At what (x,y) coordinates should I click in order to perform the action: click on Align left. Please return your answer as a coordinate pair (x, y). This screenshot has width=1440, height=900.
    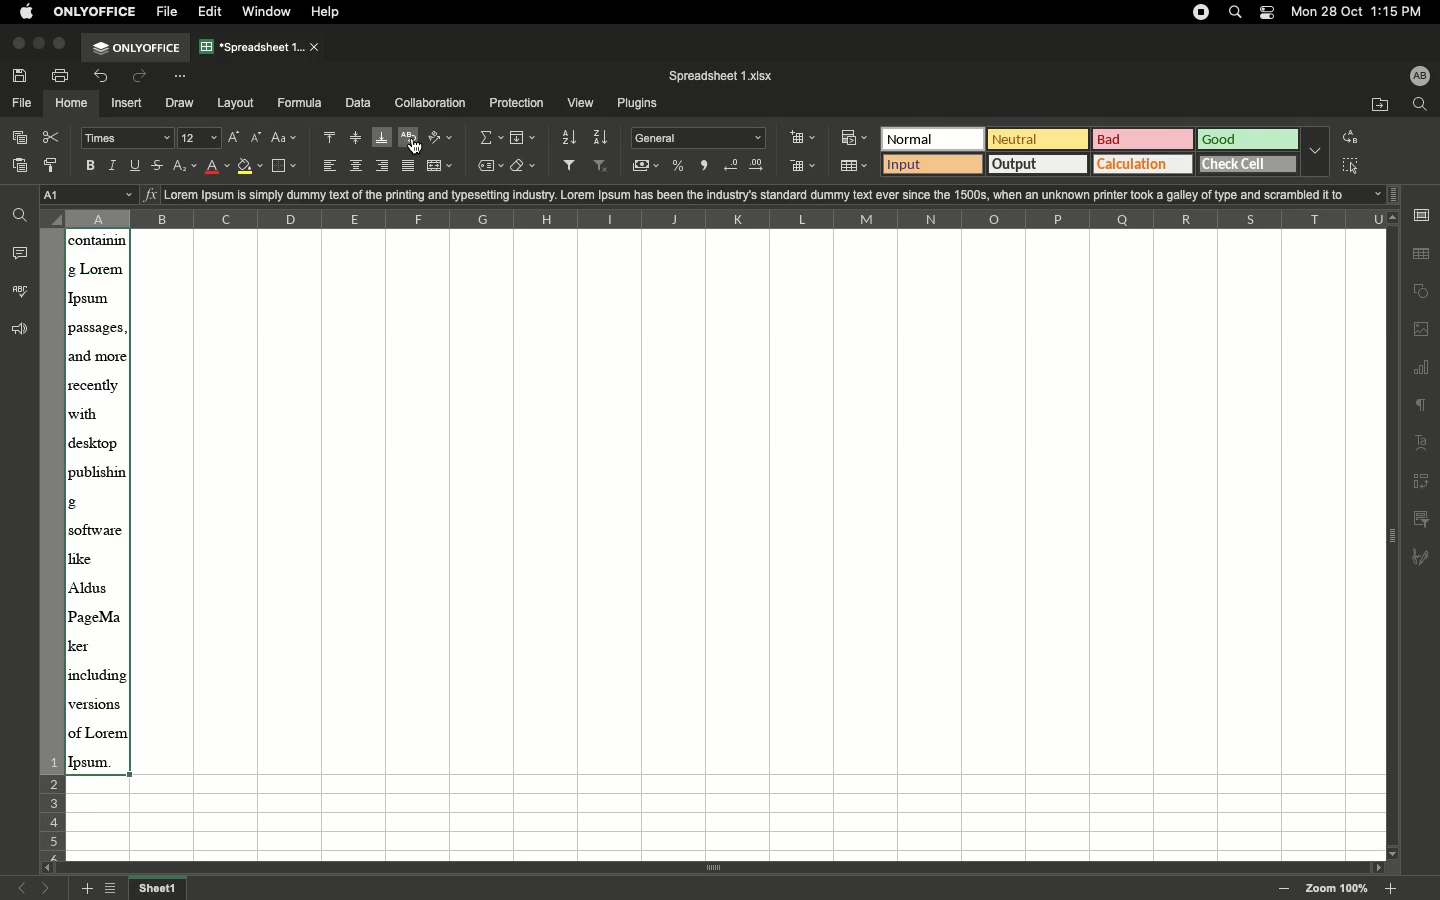
    Looking at the image, I should click on (331, 167).